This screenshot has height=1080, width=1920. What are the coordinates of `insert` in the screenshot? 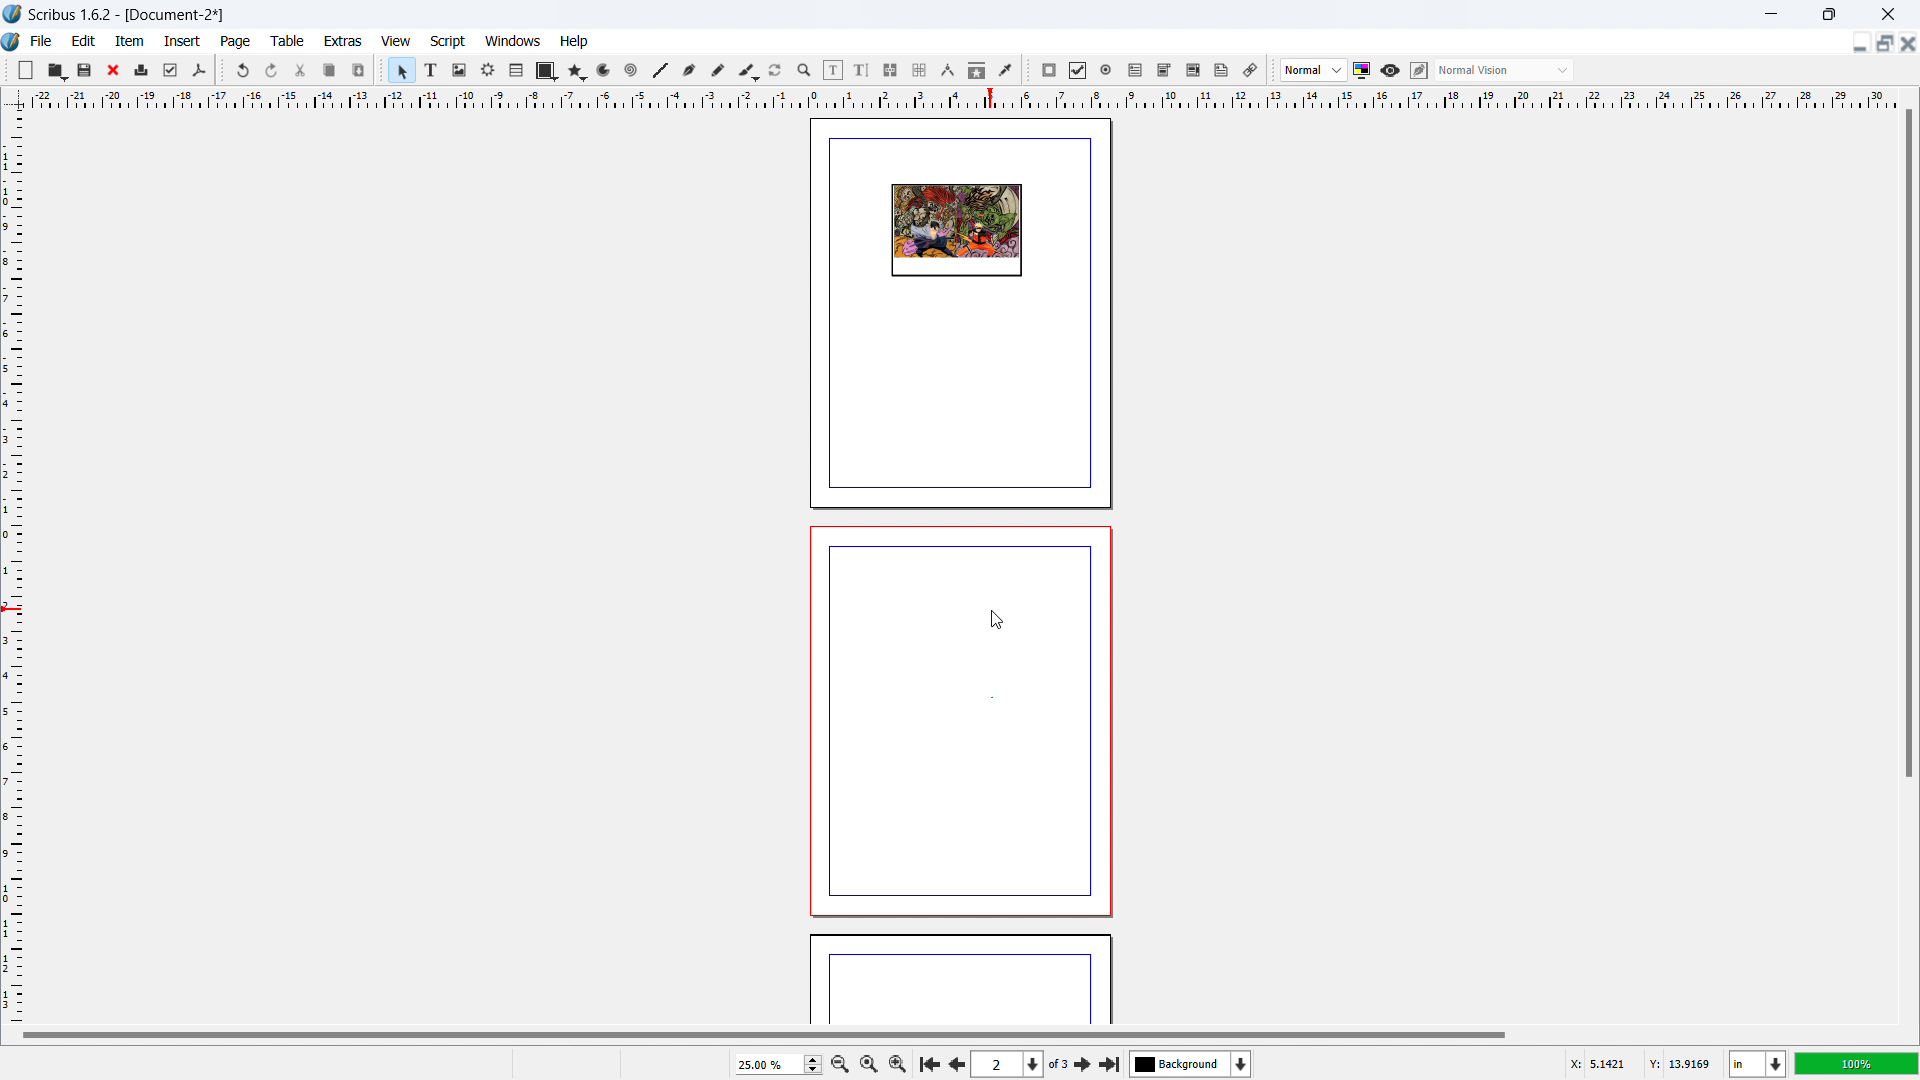 It's located at (184, 41).